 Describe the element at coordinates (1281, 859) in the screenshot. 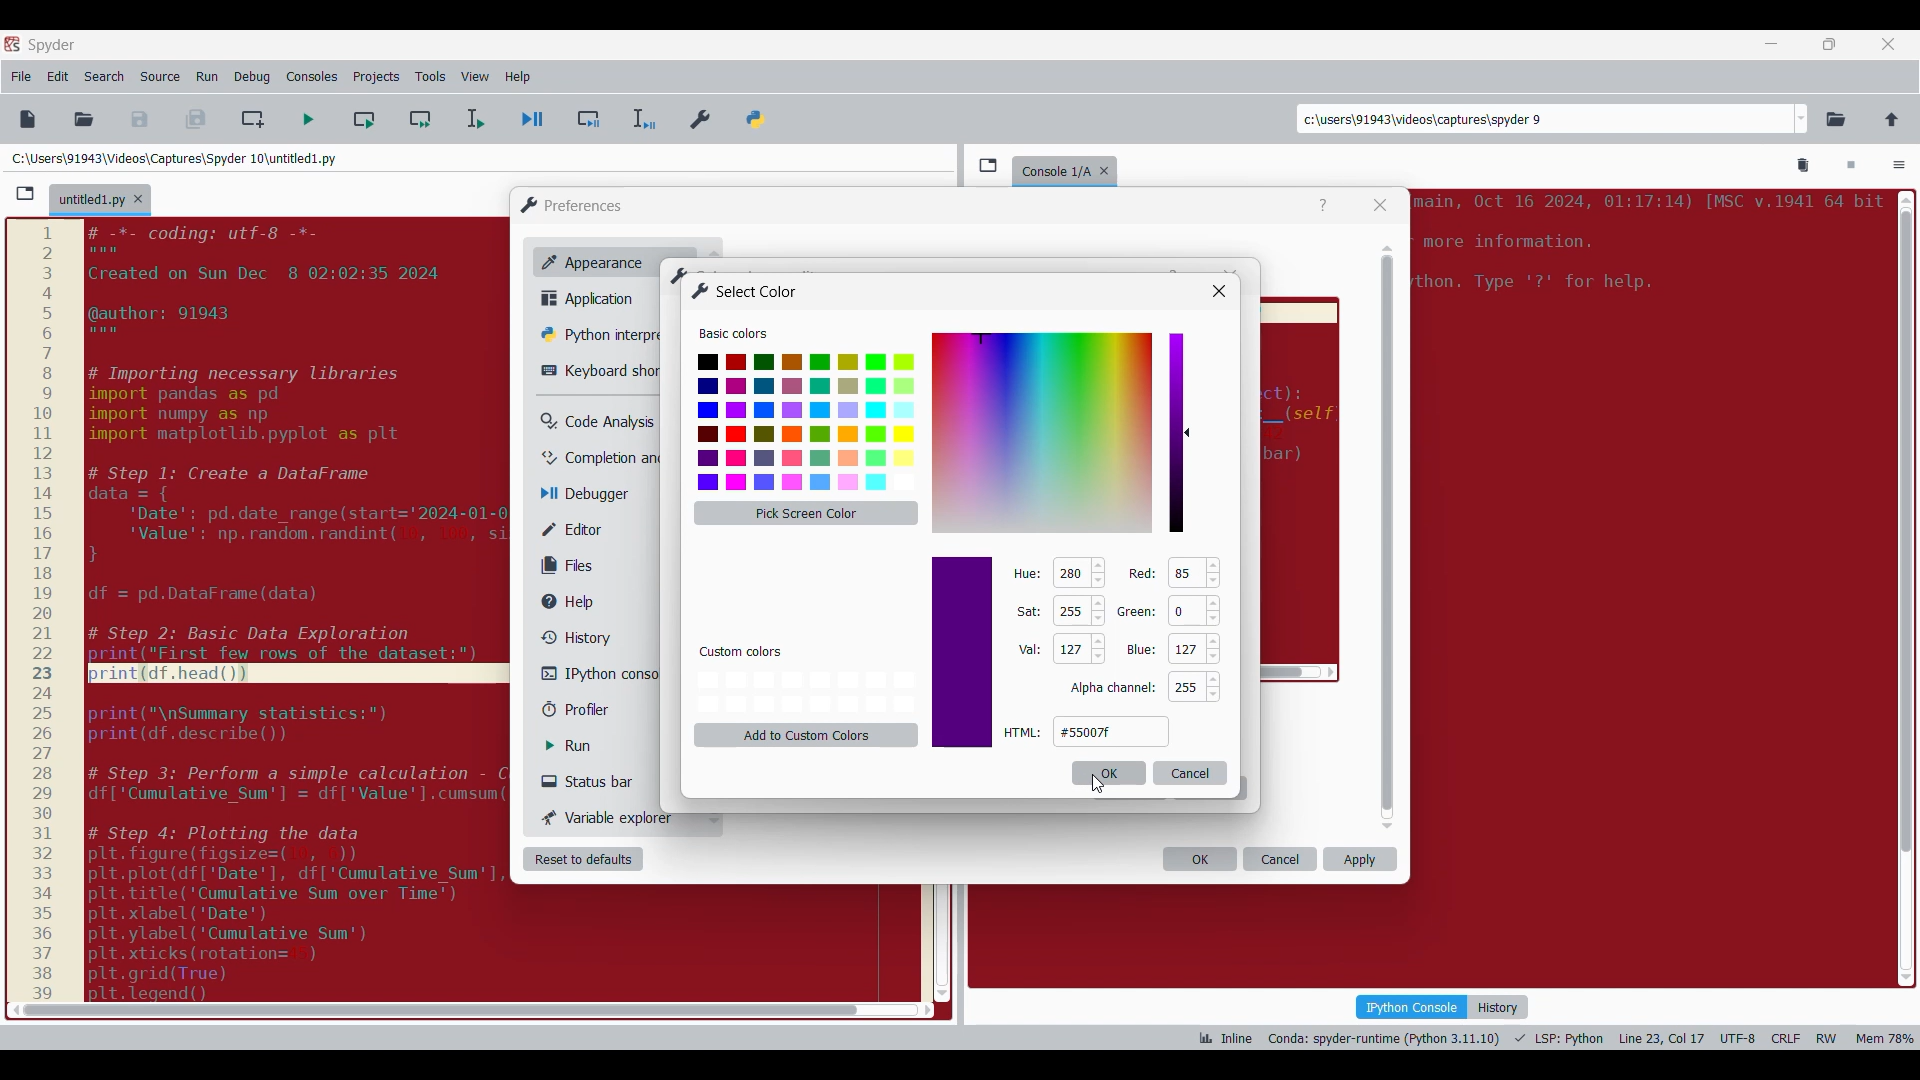

I see `Cancel` at that location.